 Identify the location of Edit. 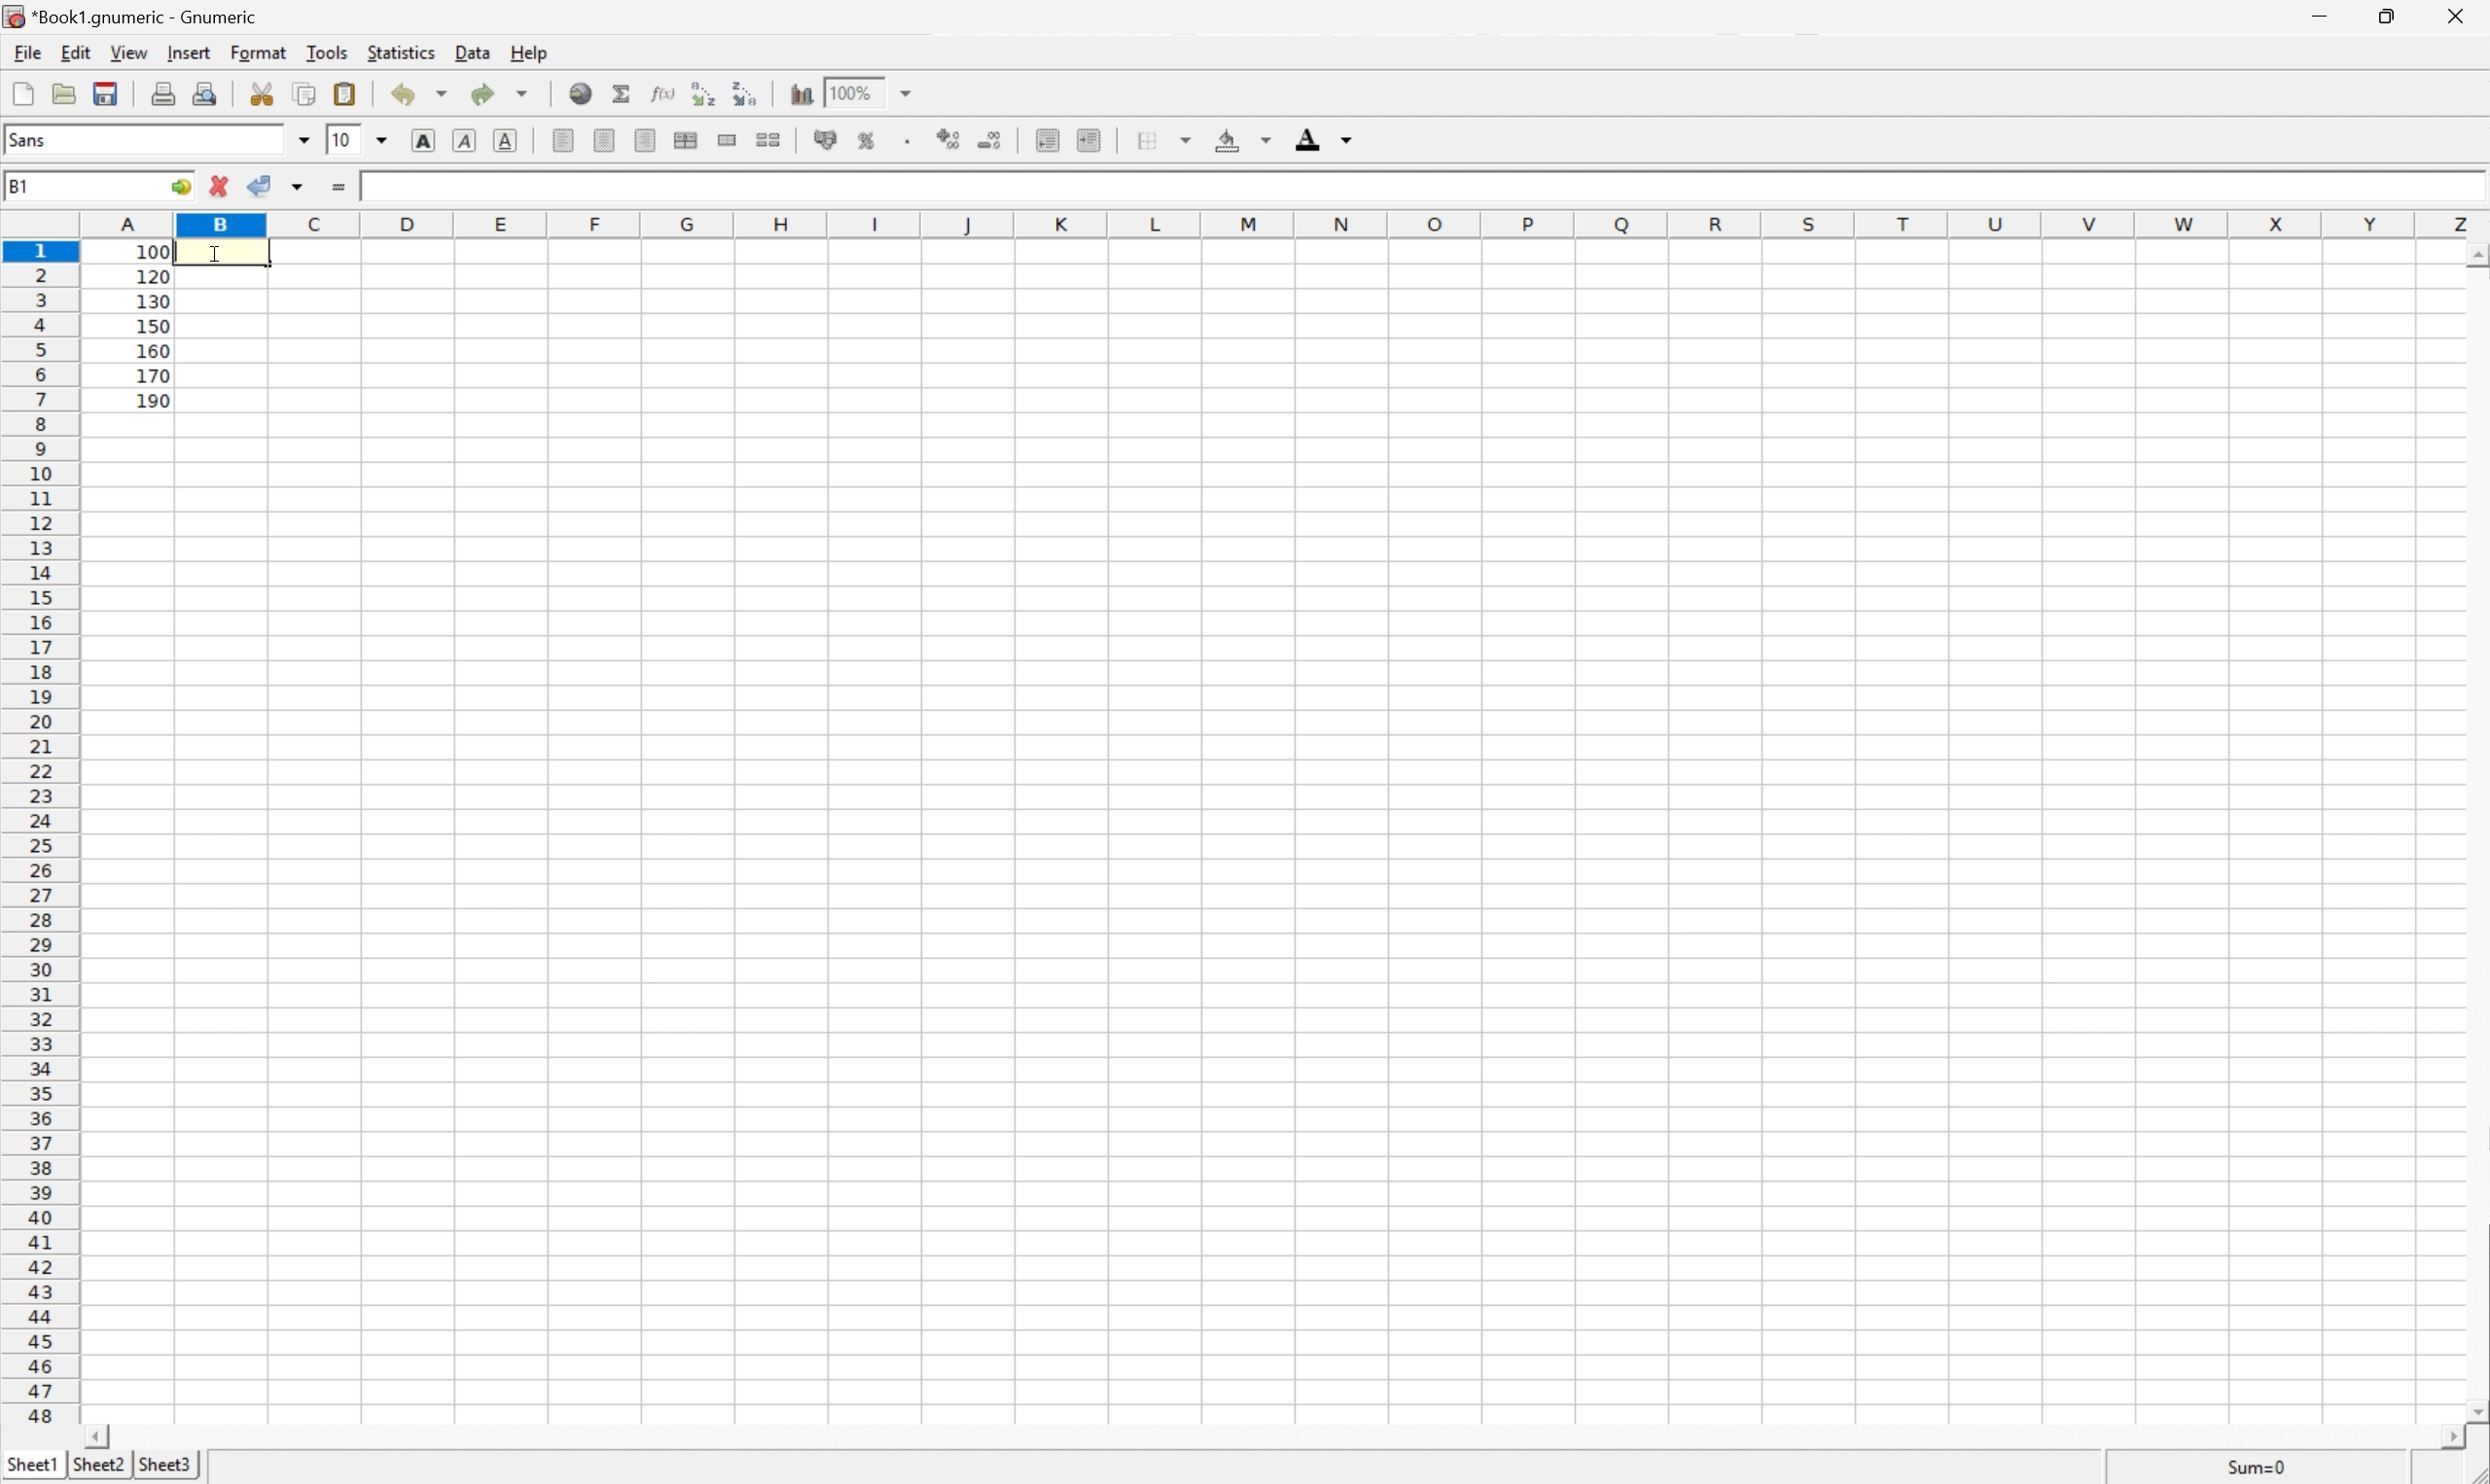
(80, 53).